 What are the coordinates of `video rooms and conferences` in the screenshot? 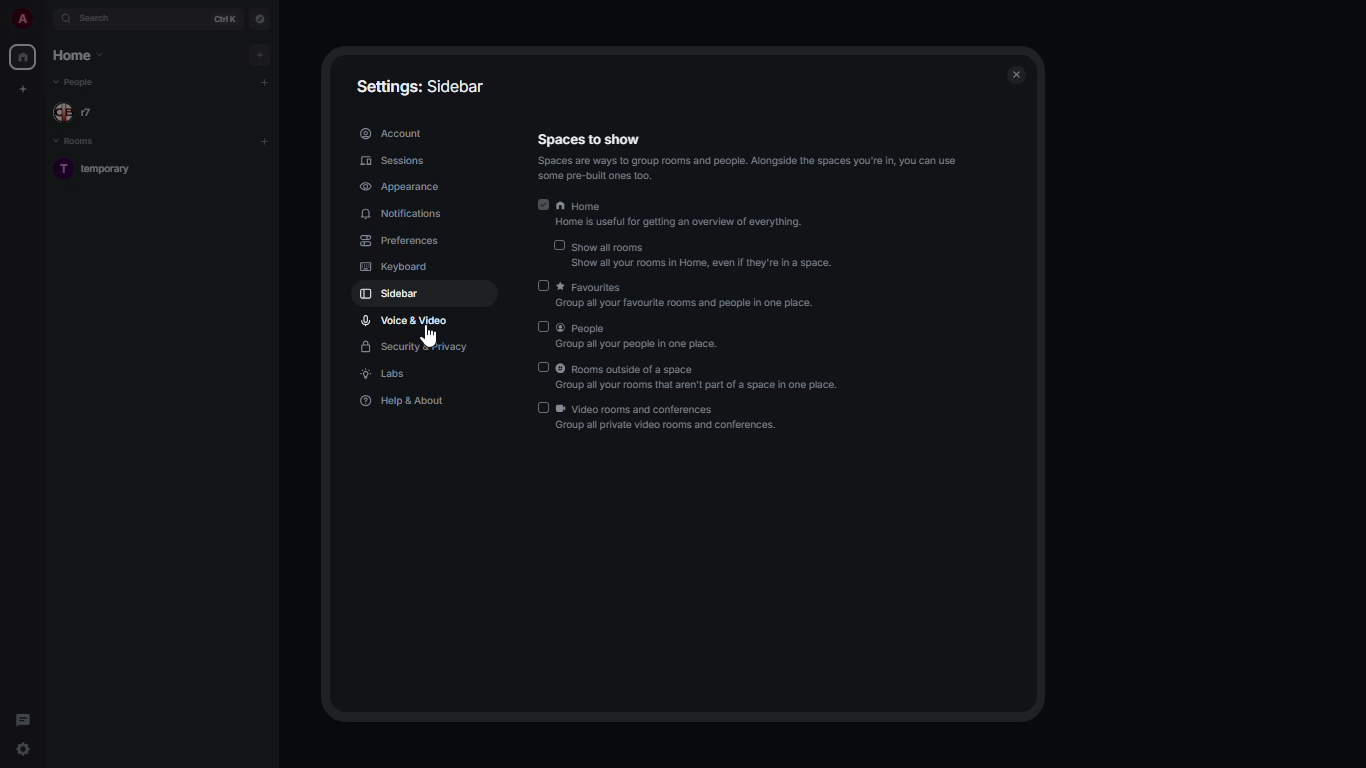 It's located at (669, 419).